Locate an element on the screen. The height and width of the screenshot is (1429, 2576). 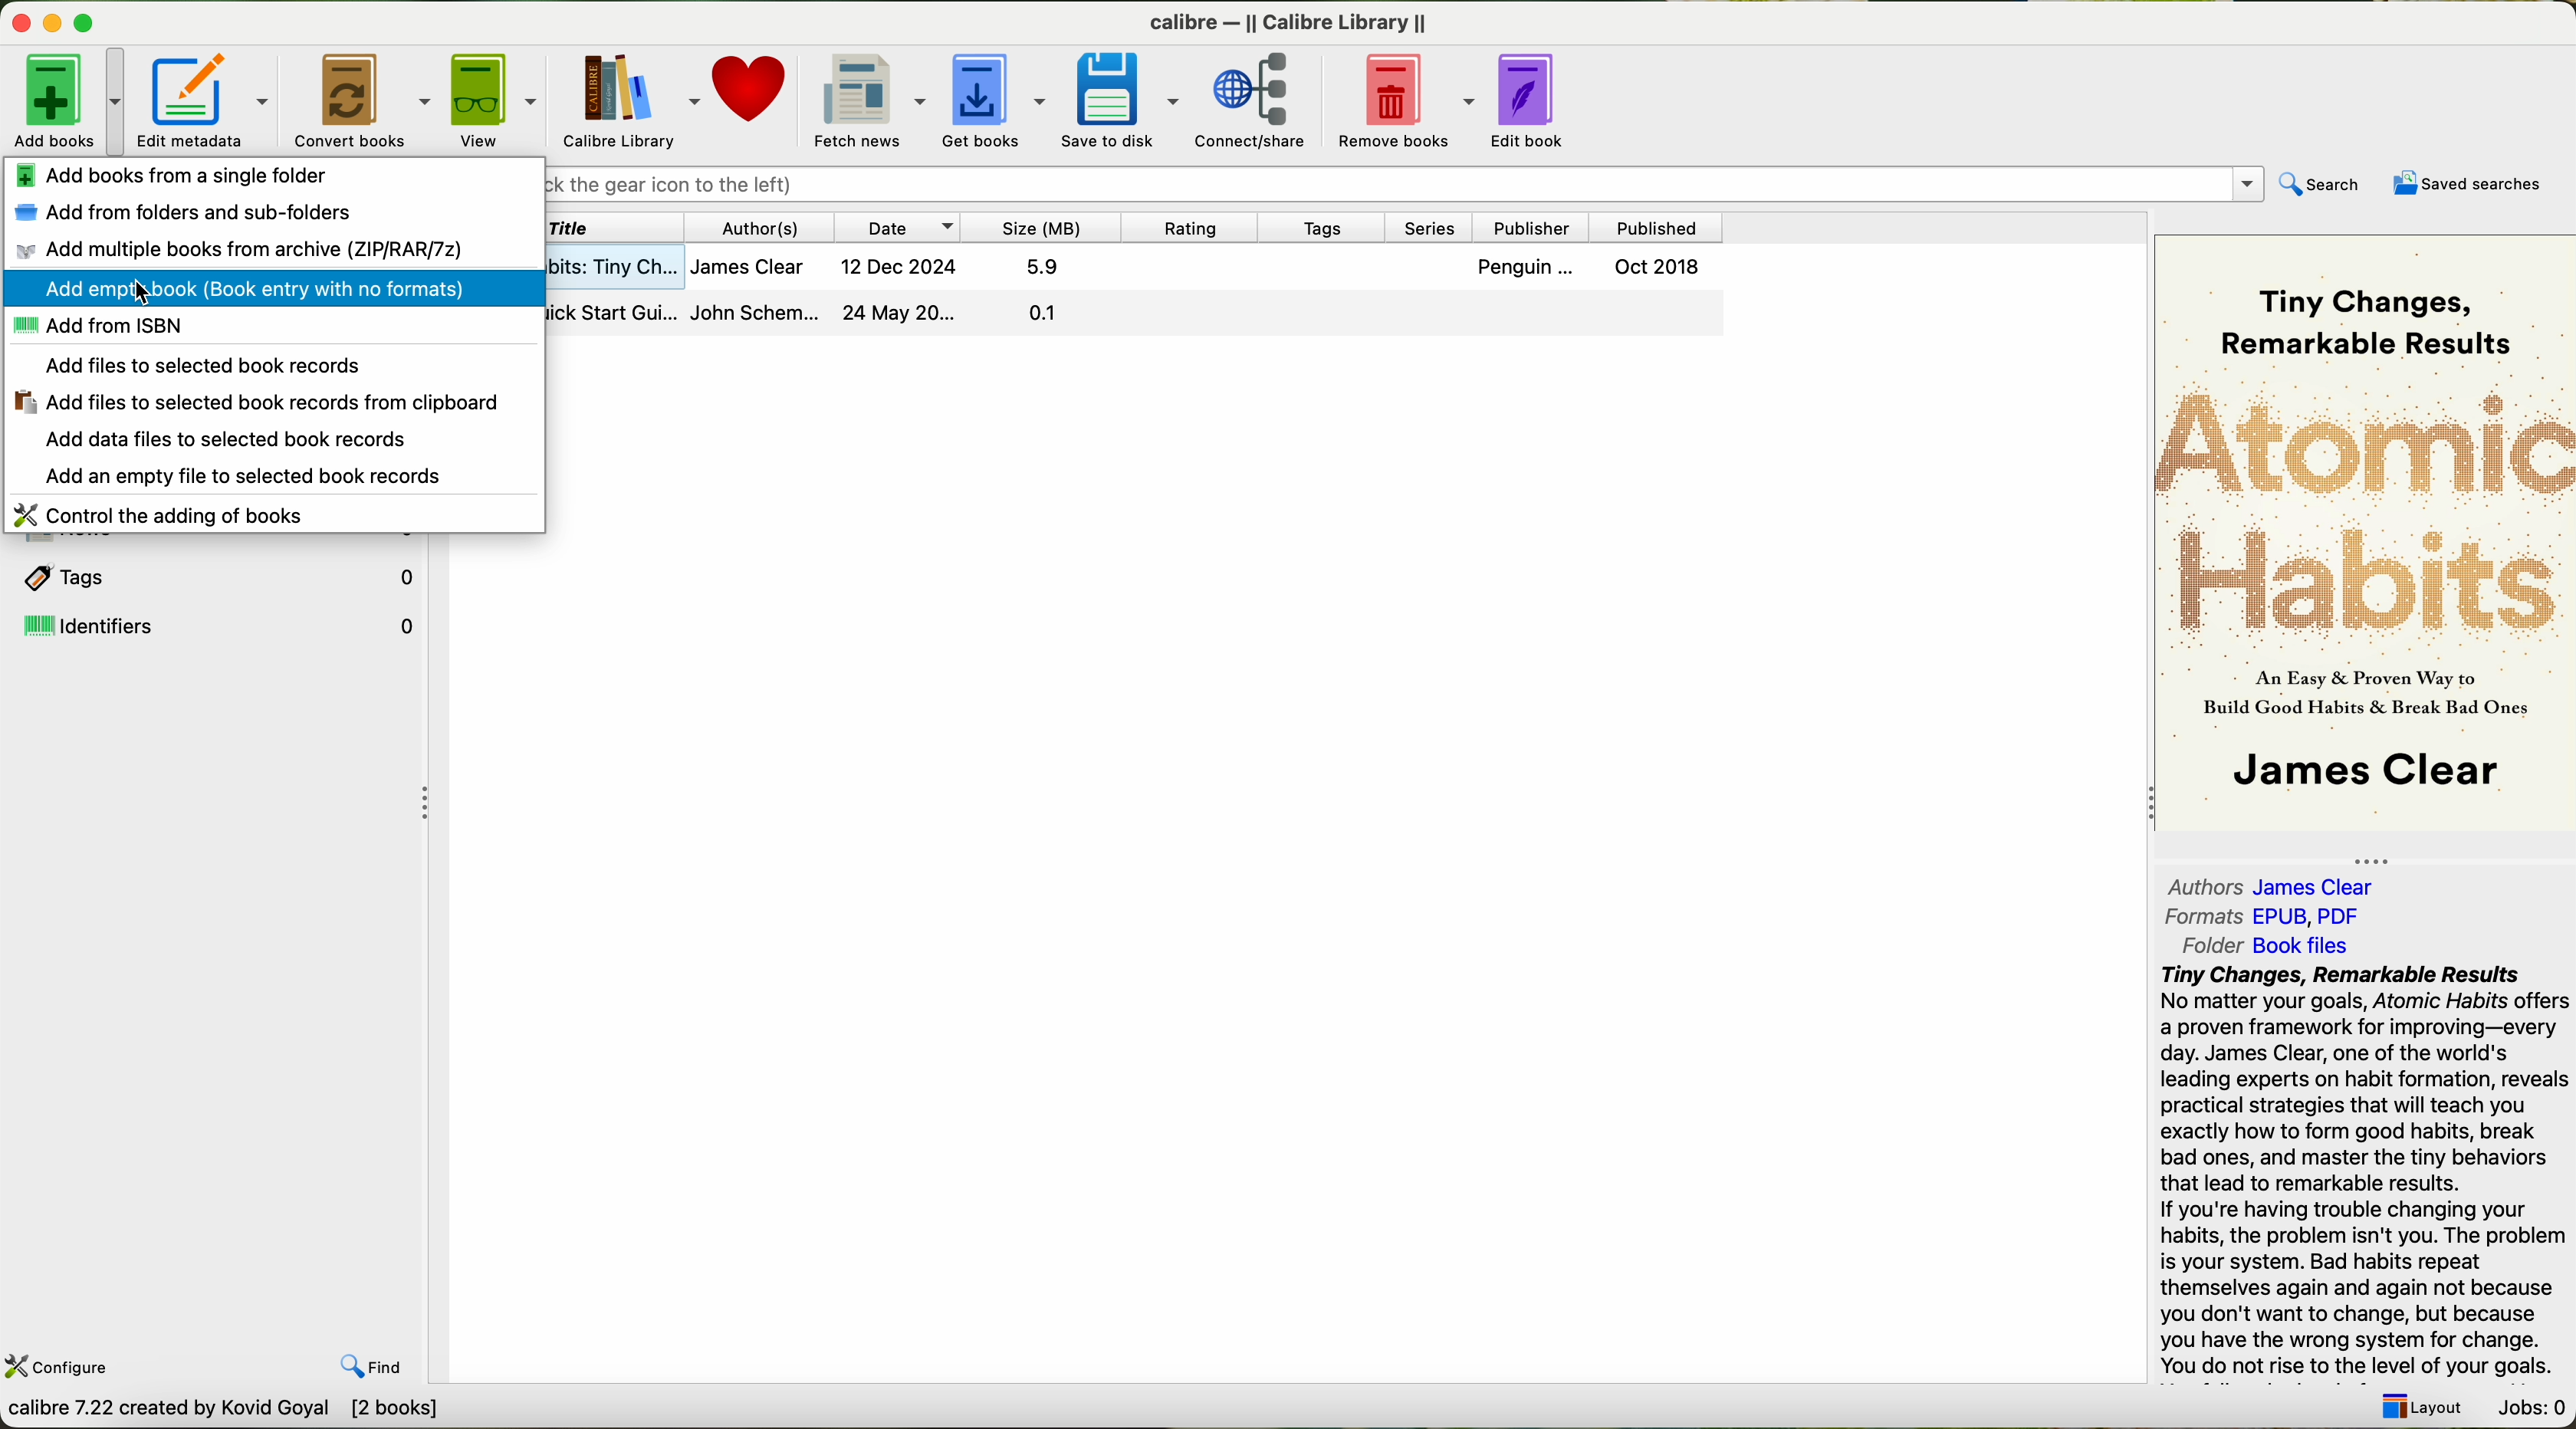
donate is located at coordinates (753, 91).